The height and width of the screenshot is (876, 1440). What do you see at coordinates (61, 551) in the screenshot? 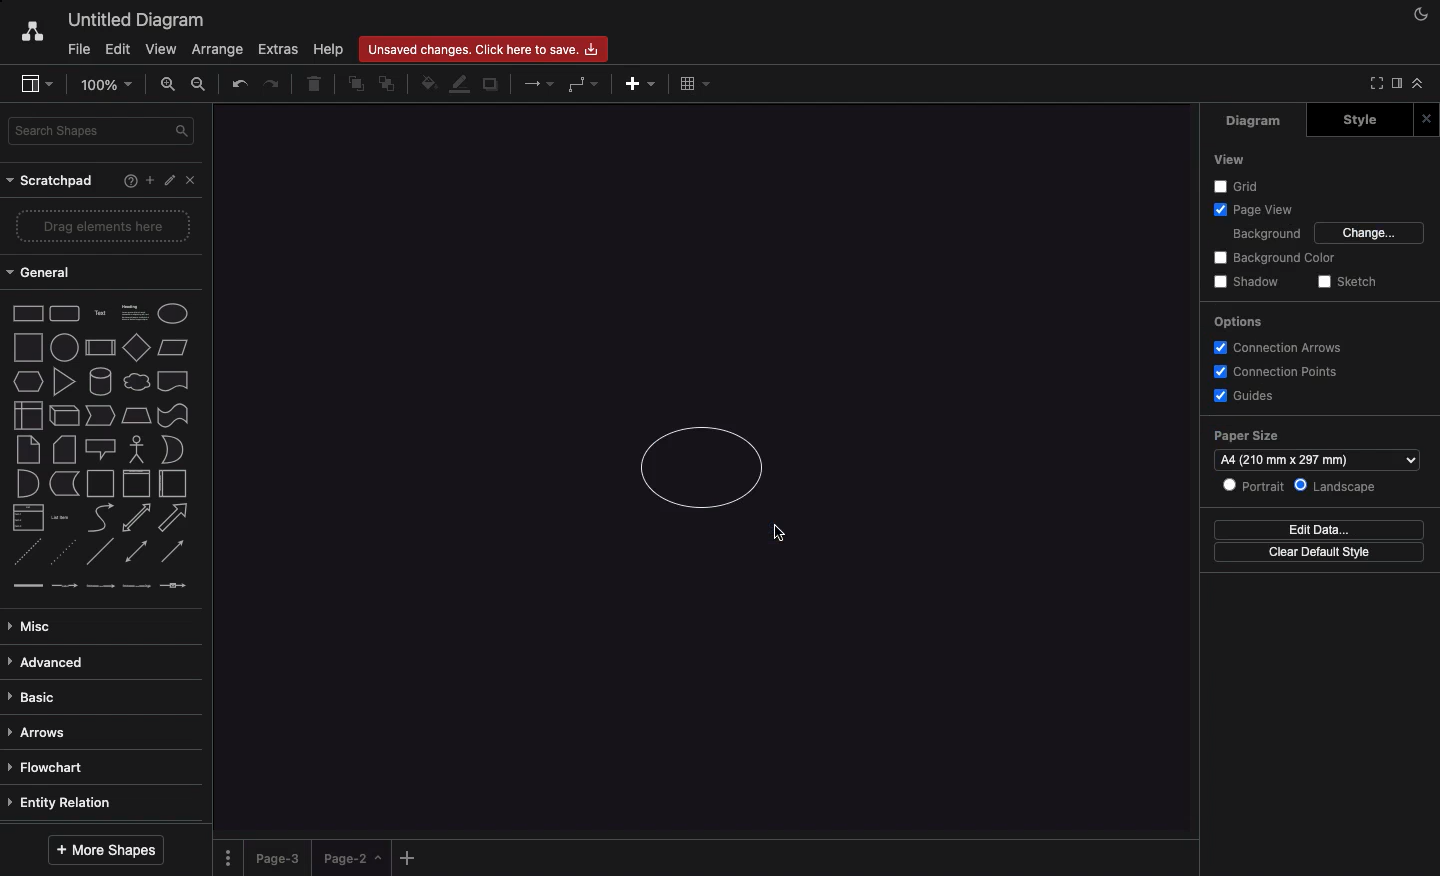
I see `dotted line` at bounding box center [61, 551].